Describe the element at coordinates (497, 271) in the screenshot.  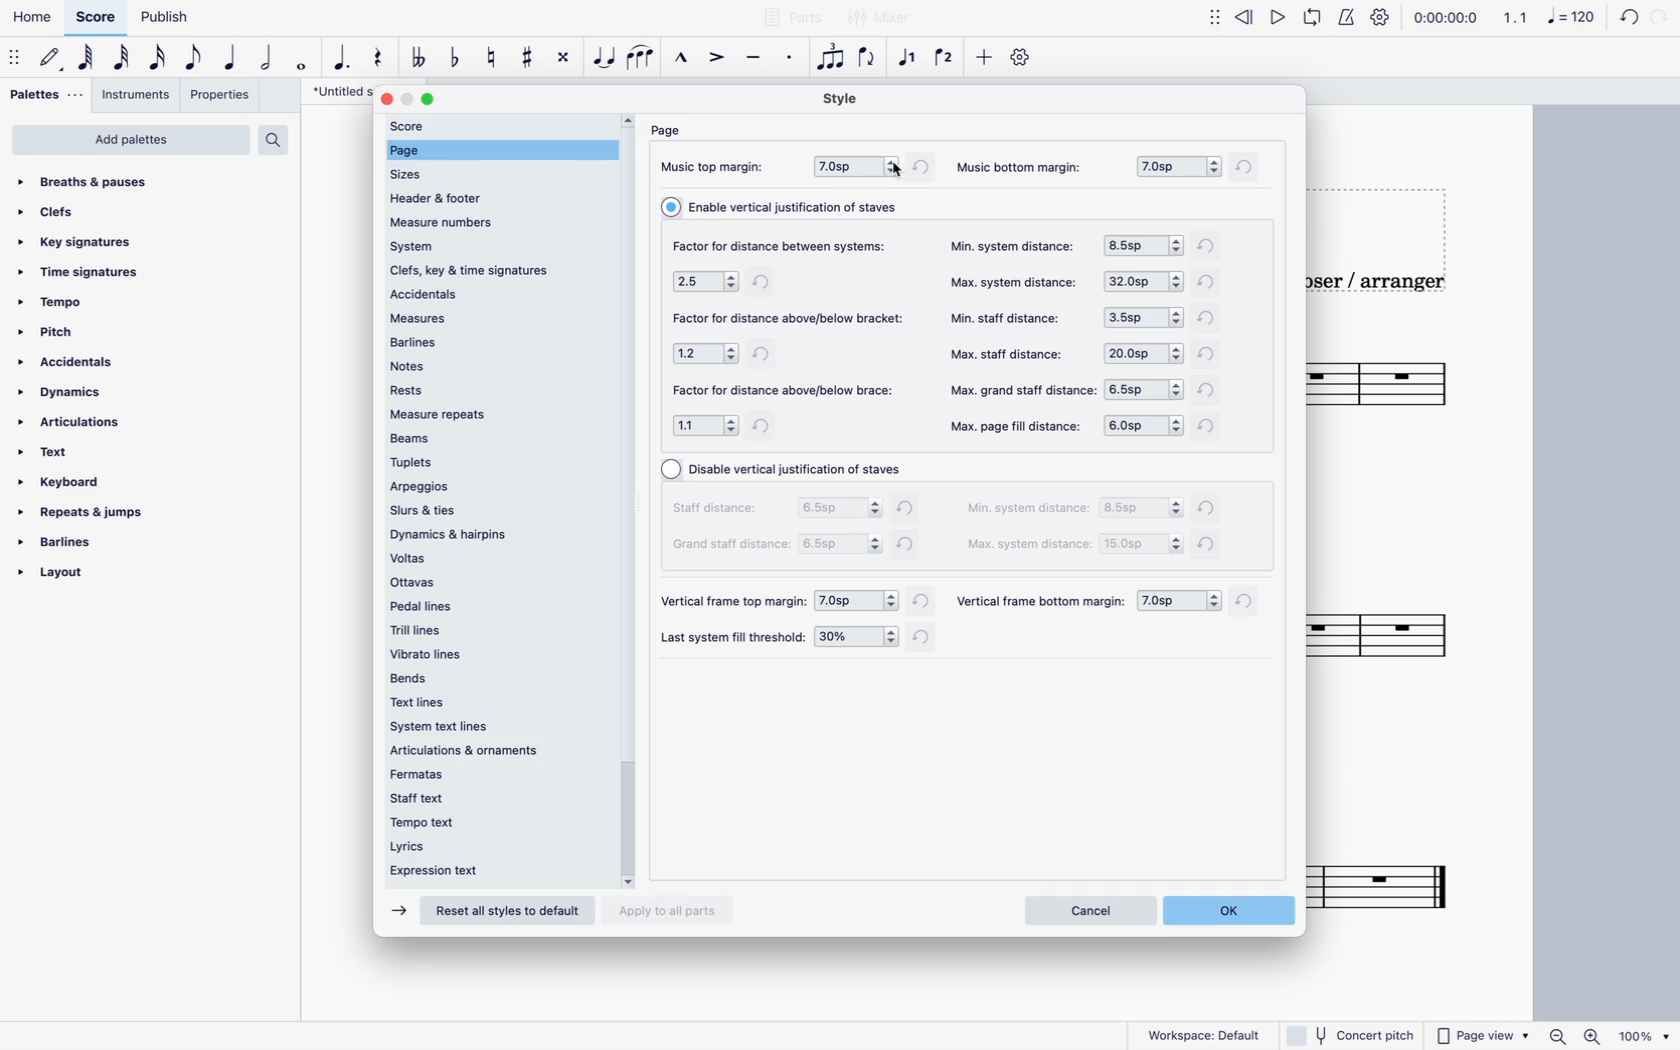
I see `clefs, key & time signatures` at that location.